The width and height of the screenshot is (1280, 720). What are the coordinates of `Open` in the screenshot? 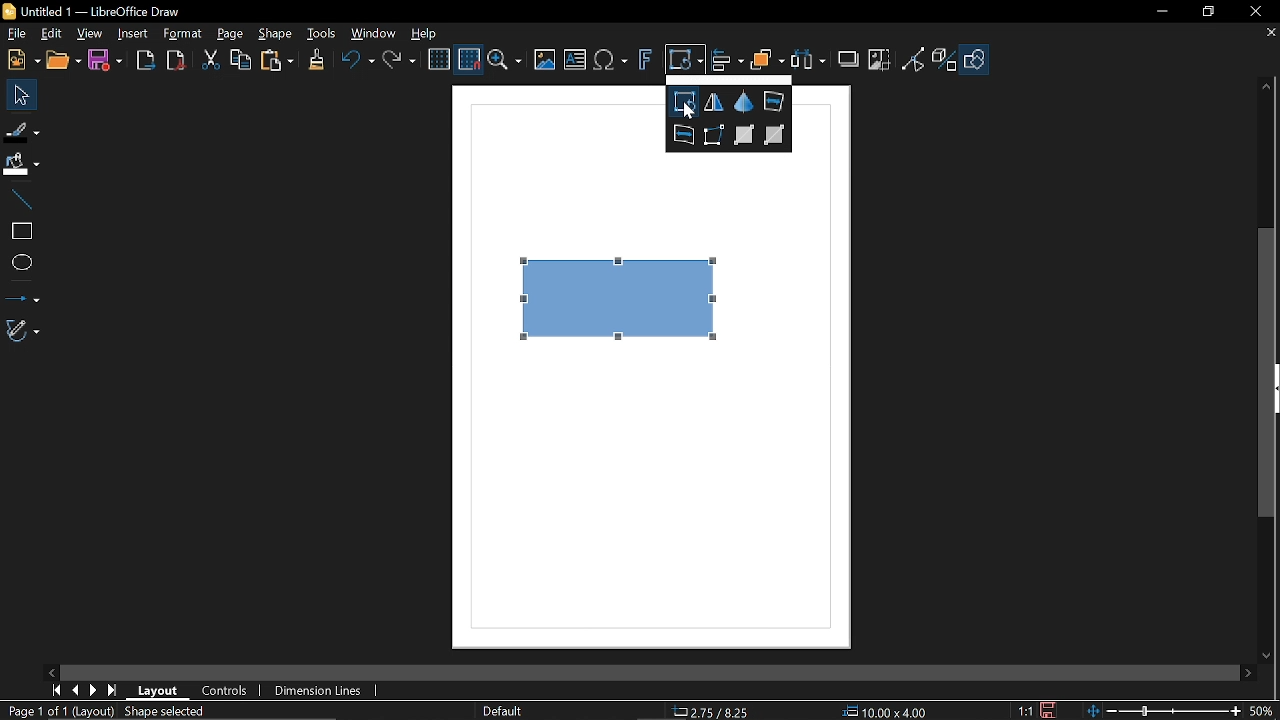 It's located at (65, 61).